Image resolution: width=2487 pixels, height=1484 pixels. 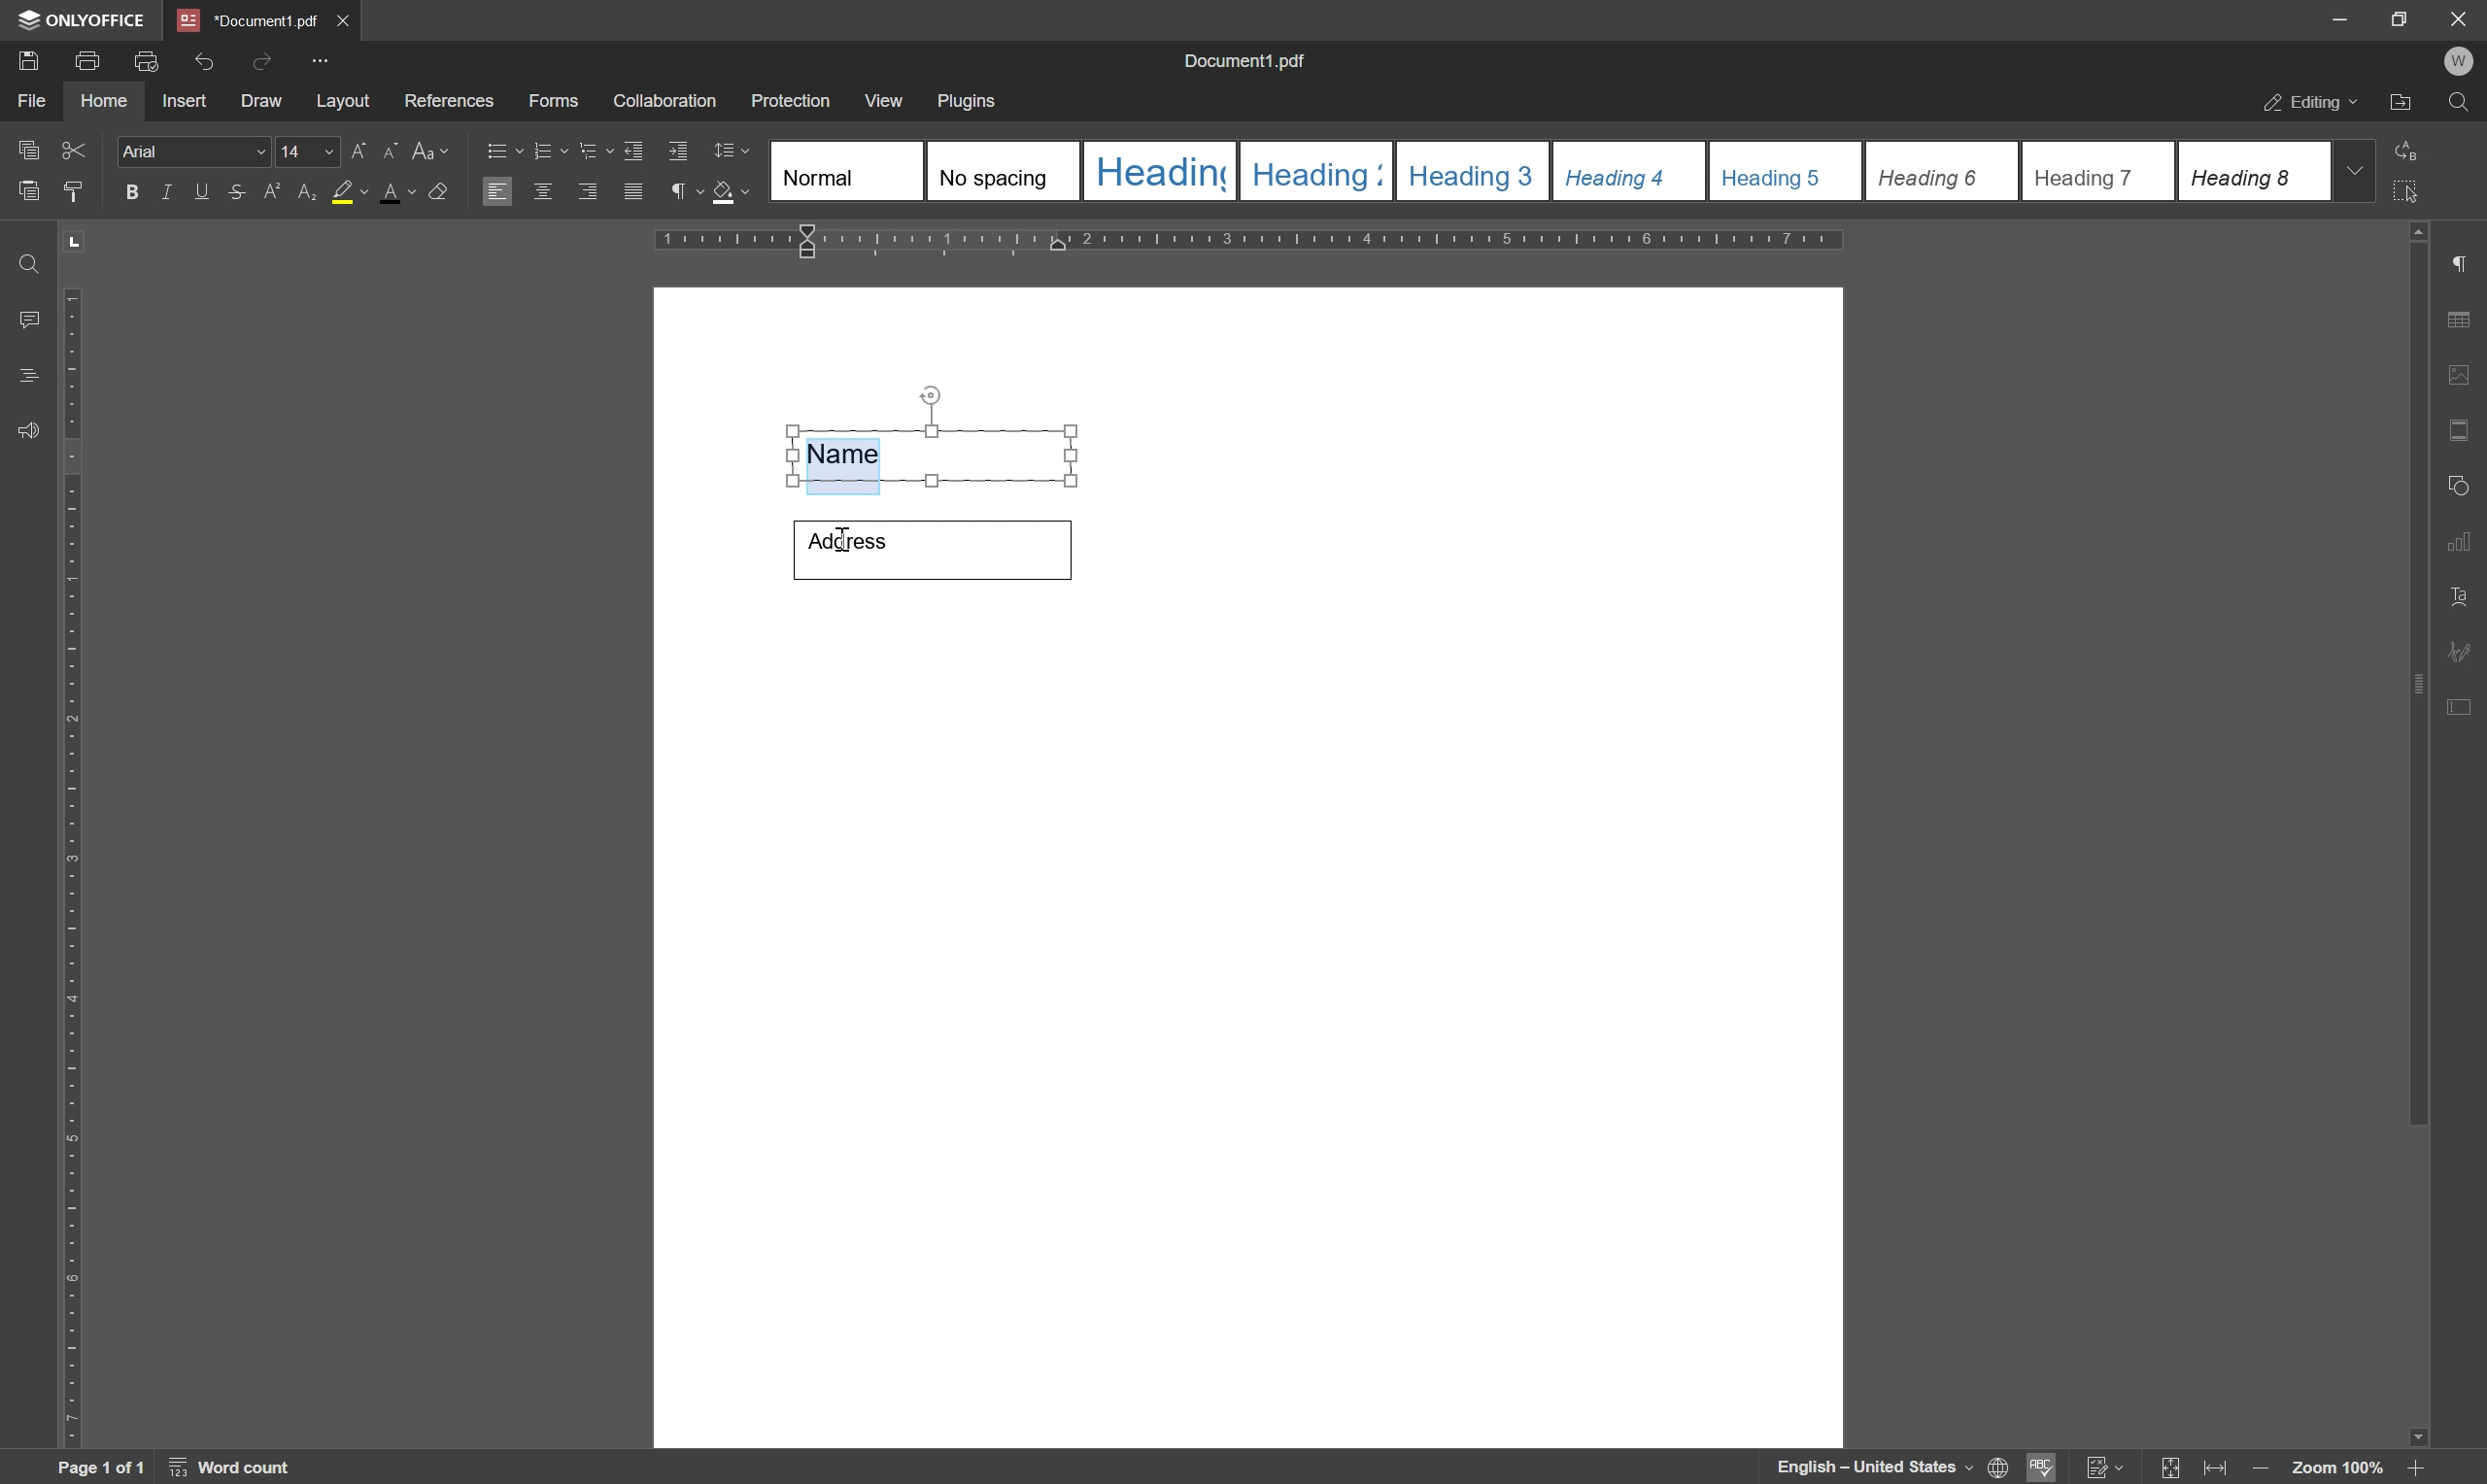 What do you see at coordinates (387, 153) in the screenshot?
I see `decrement font size` at bounding box center [387, 153].